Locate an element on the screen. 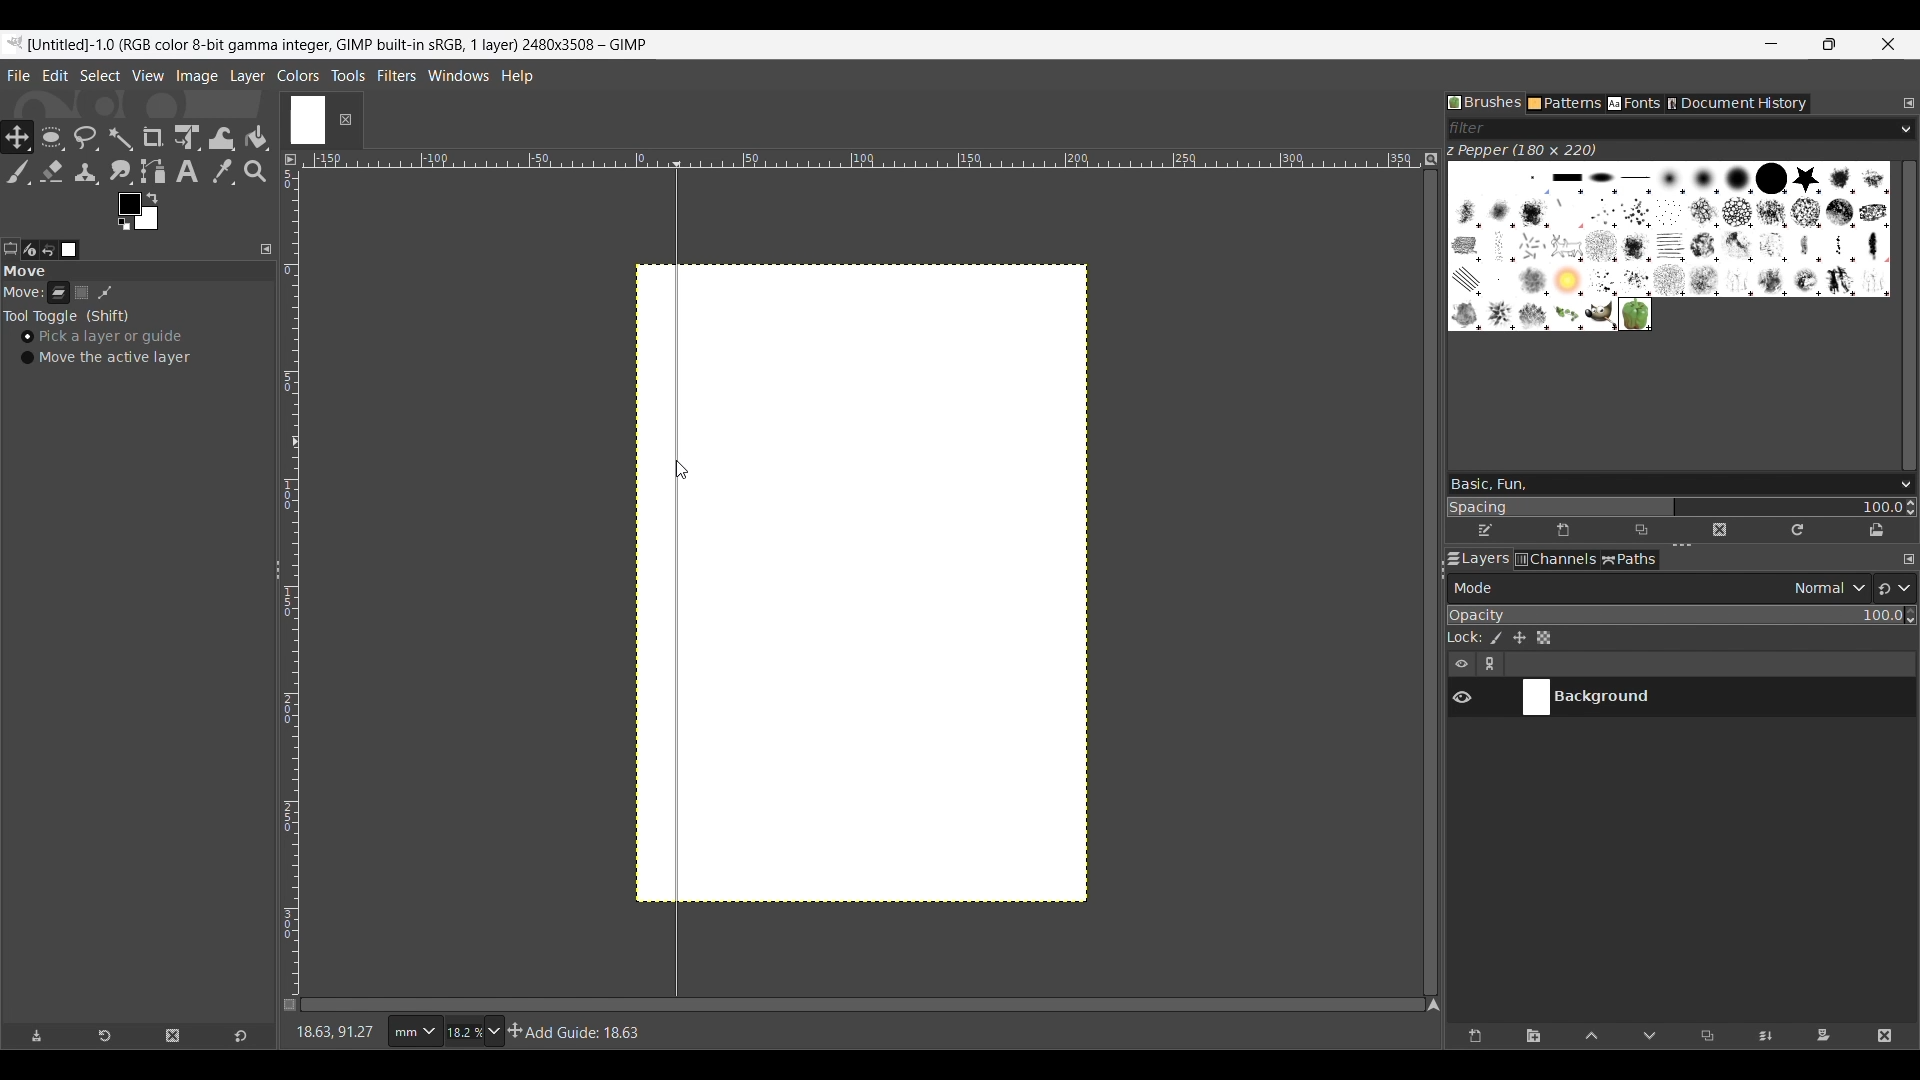 This screenshot has height=1080, width=1920. Crop tool is located at coordinates (153, 137).